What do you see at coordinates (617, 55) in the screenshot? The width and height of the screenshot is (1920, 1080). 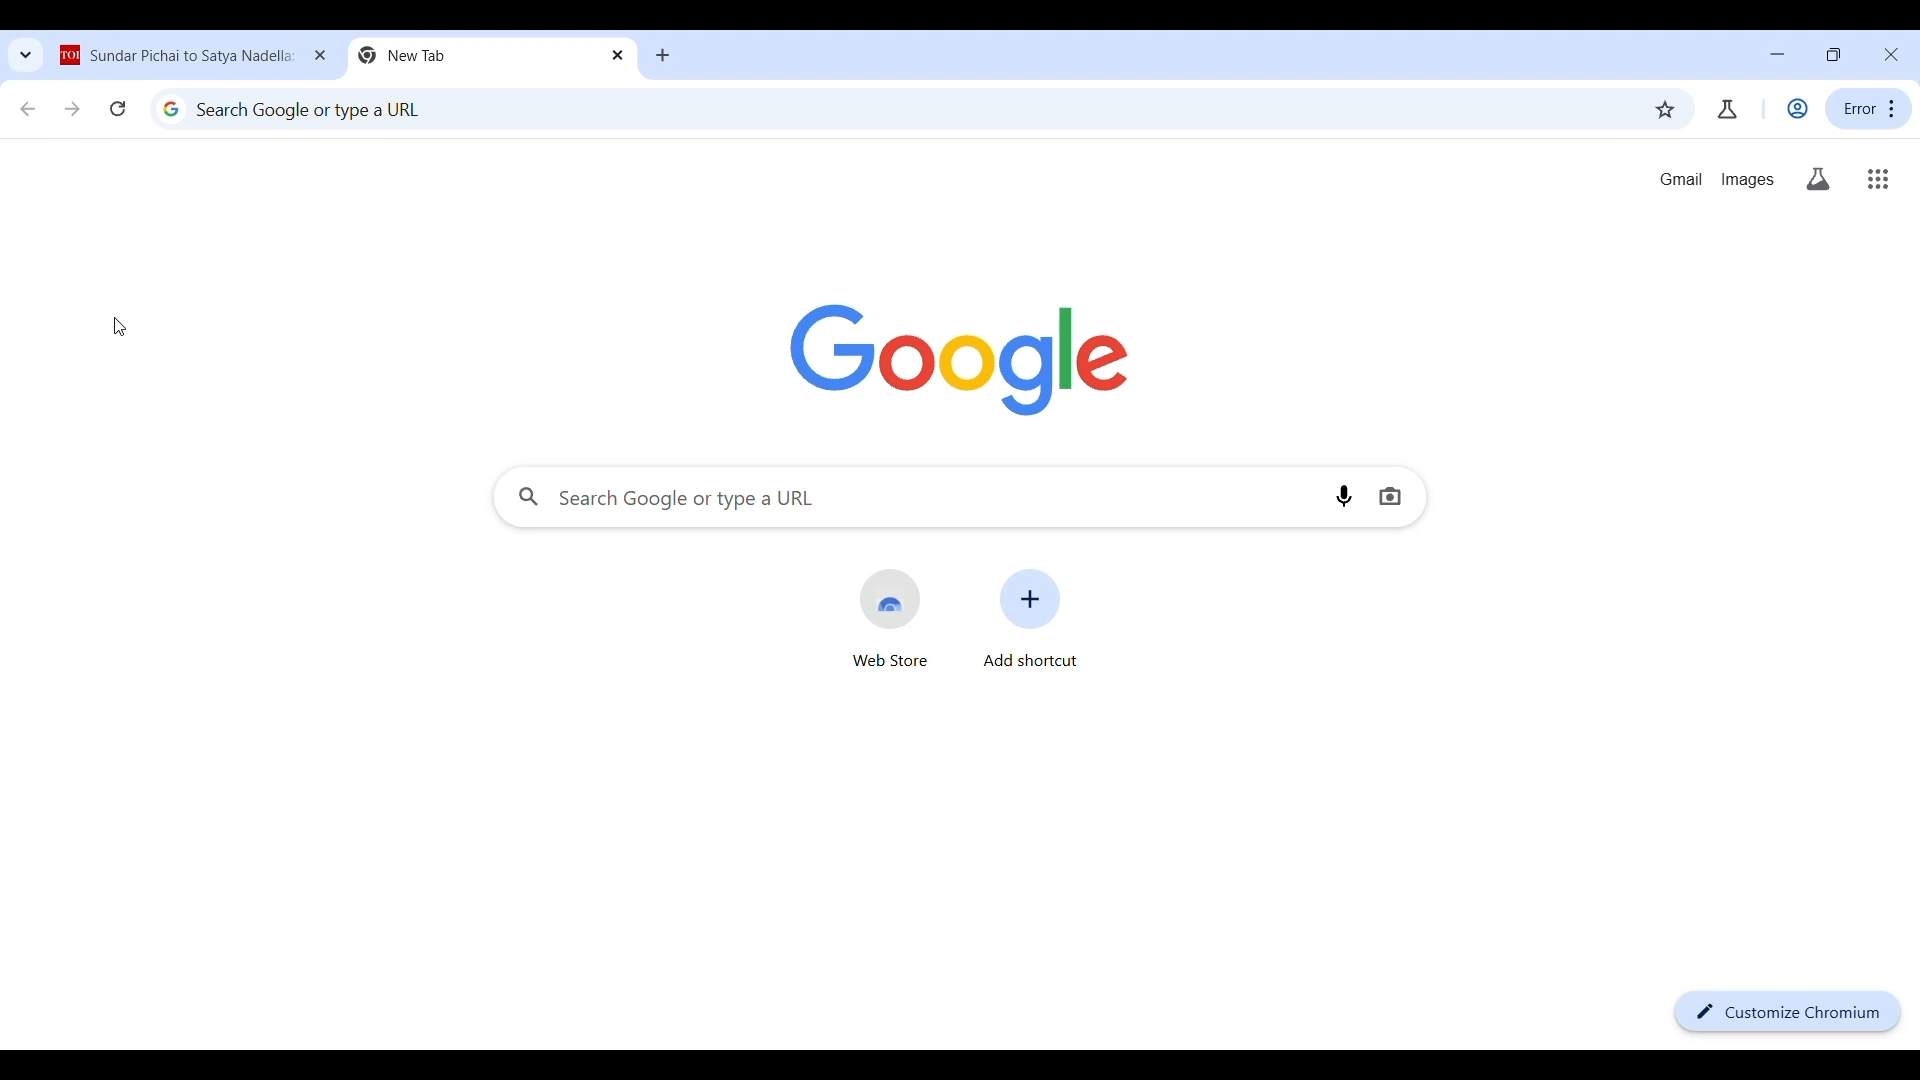 I see `Close current tab` at bounding box center [617, 55].